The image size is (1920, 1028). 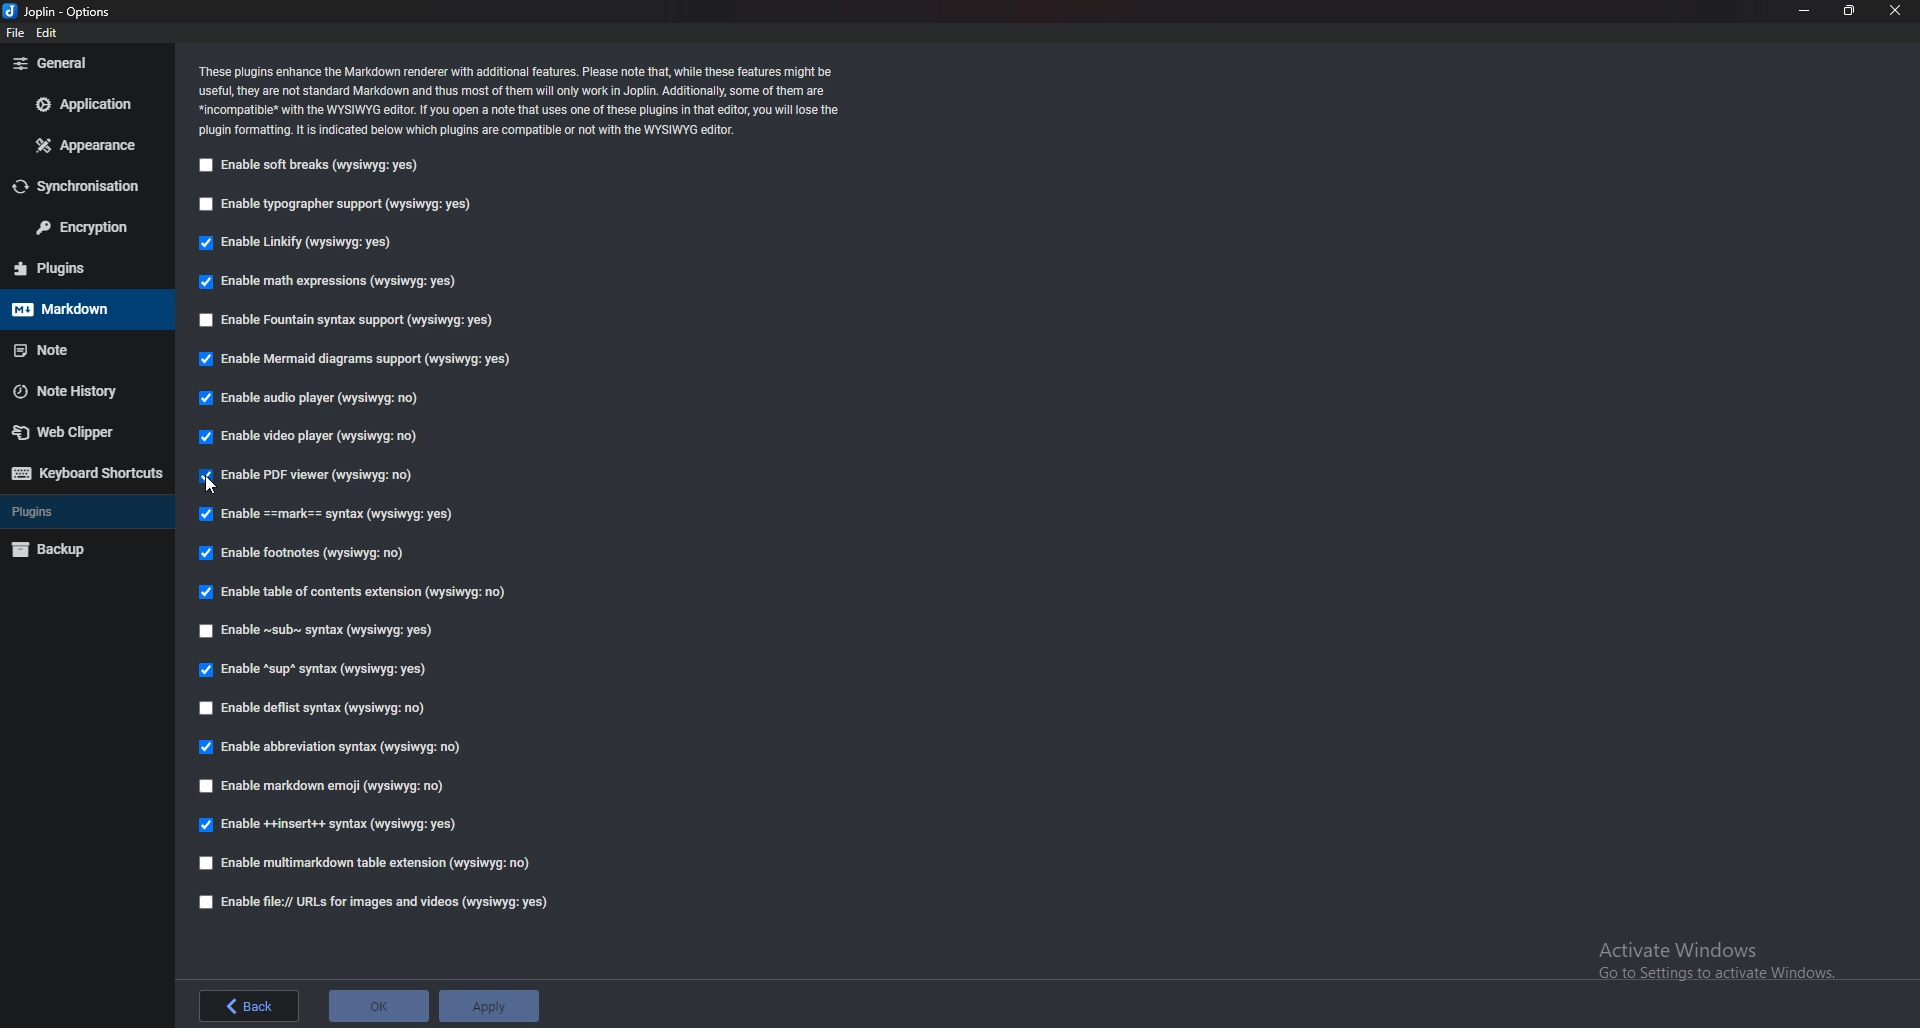 What do you see at coordinates (18, 33) in the screenshot?
I see `file` at bounding box center [18, 33].